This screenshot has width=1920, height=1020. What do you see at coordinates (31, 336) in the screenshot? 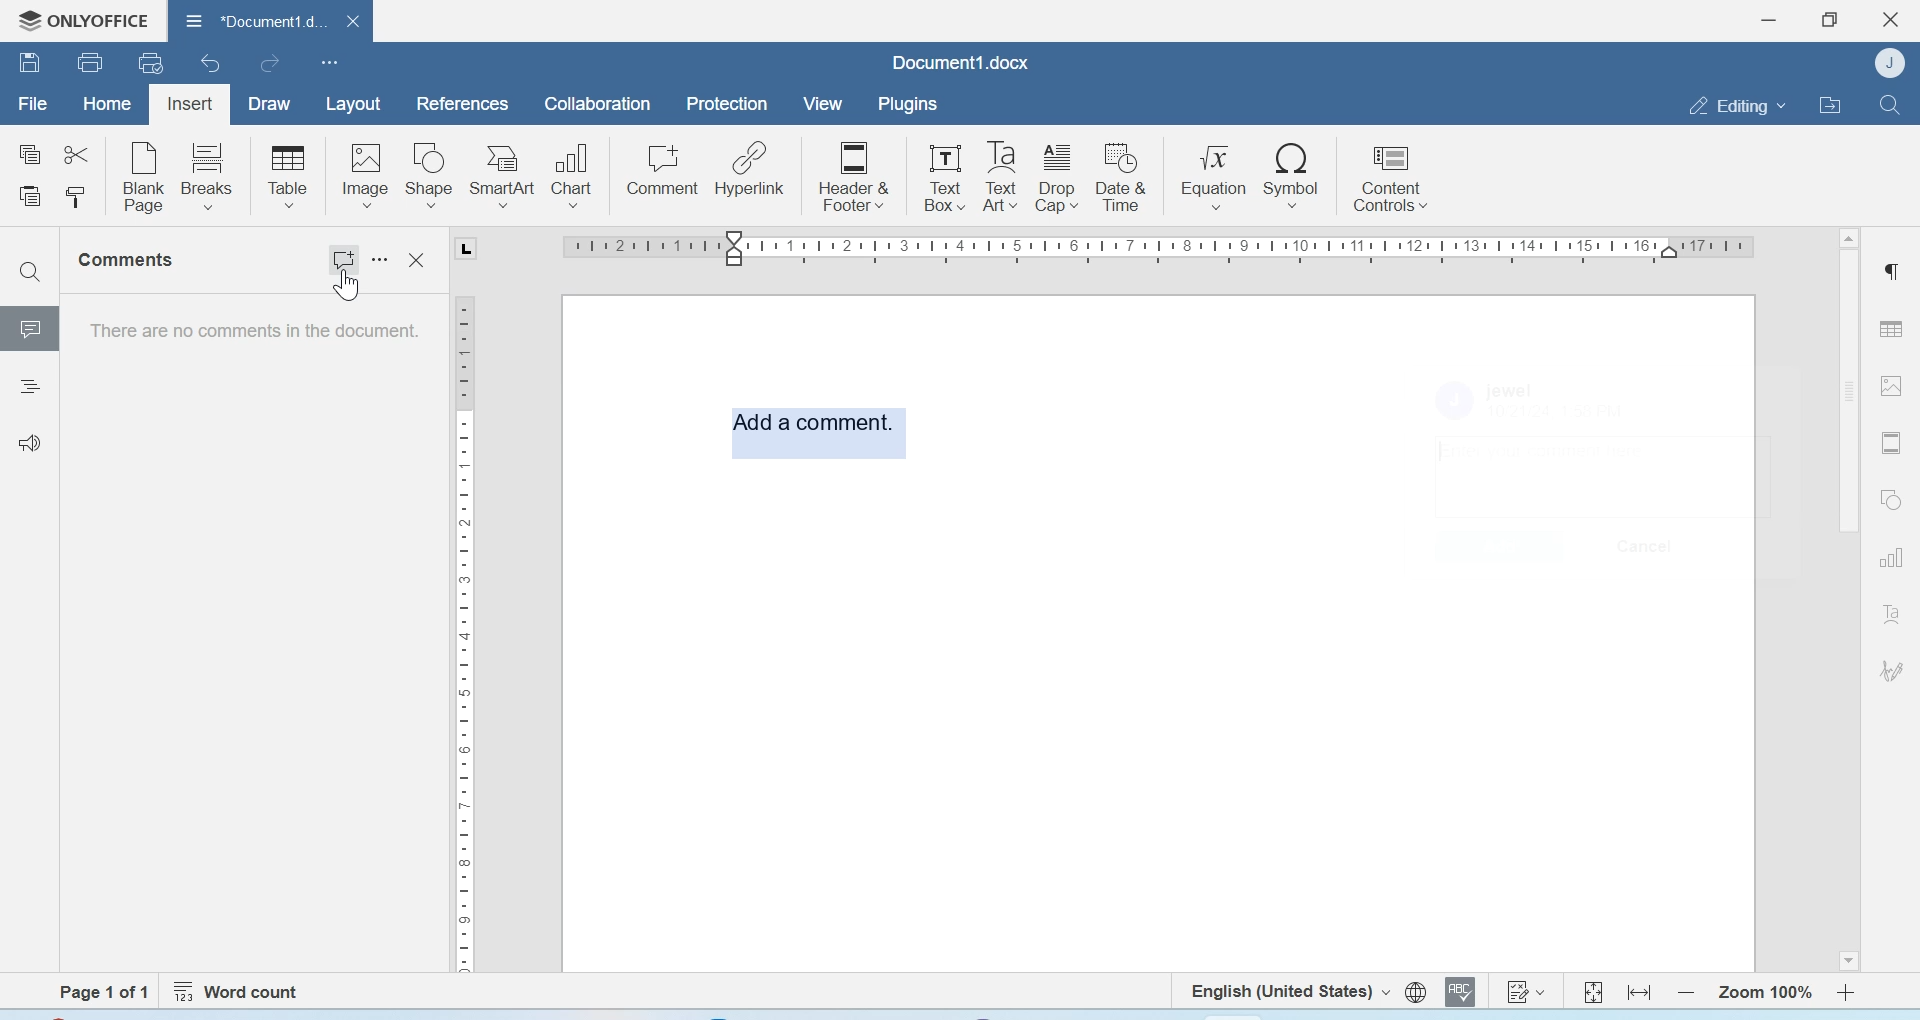
I see `Comment icon` at bounding box center [31, 336].